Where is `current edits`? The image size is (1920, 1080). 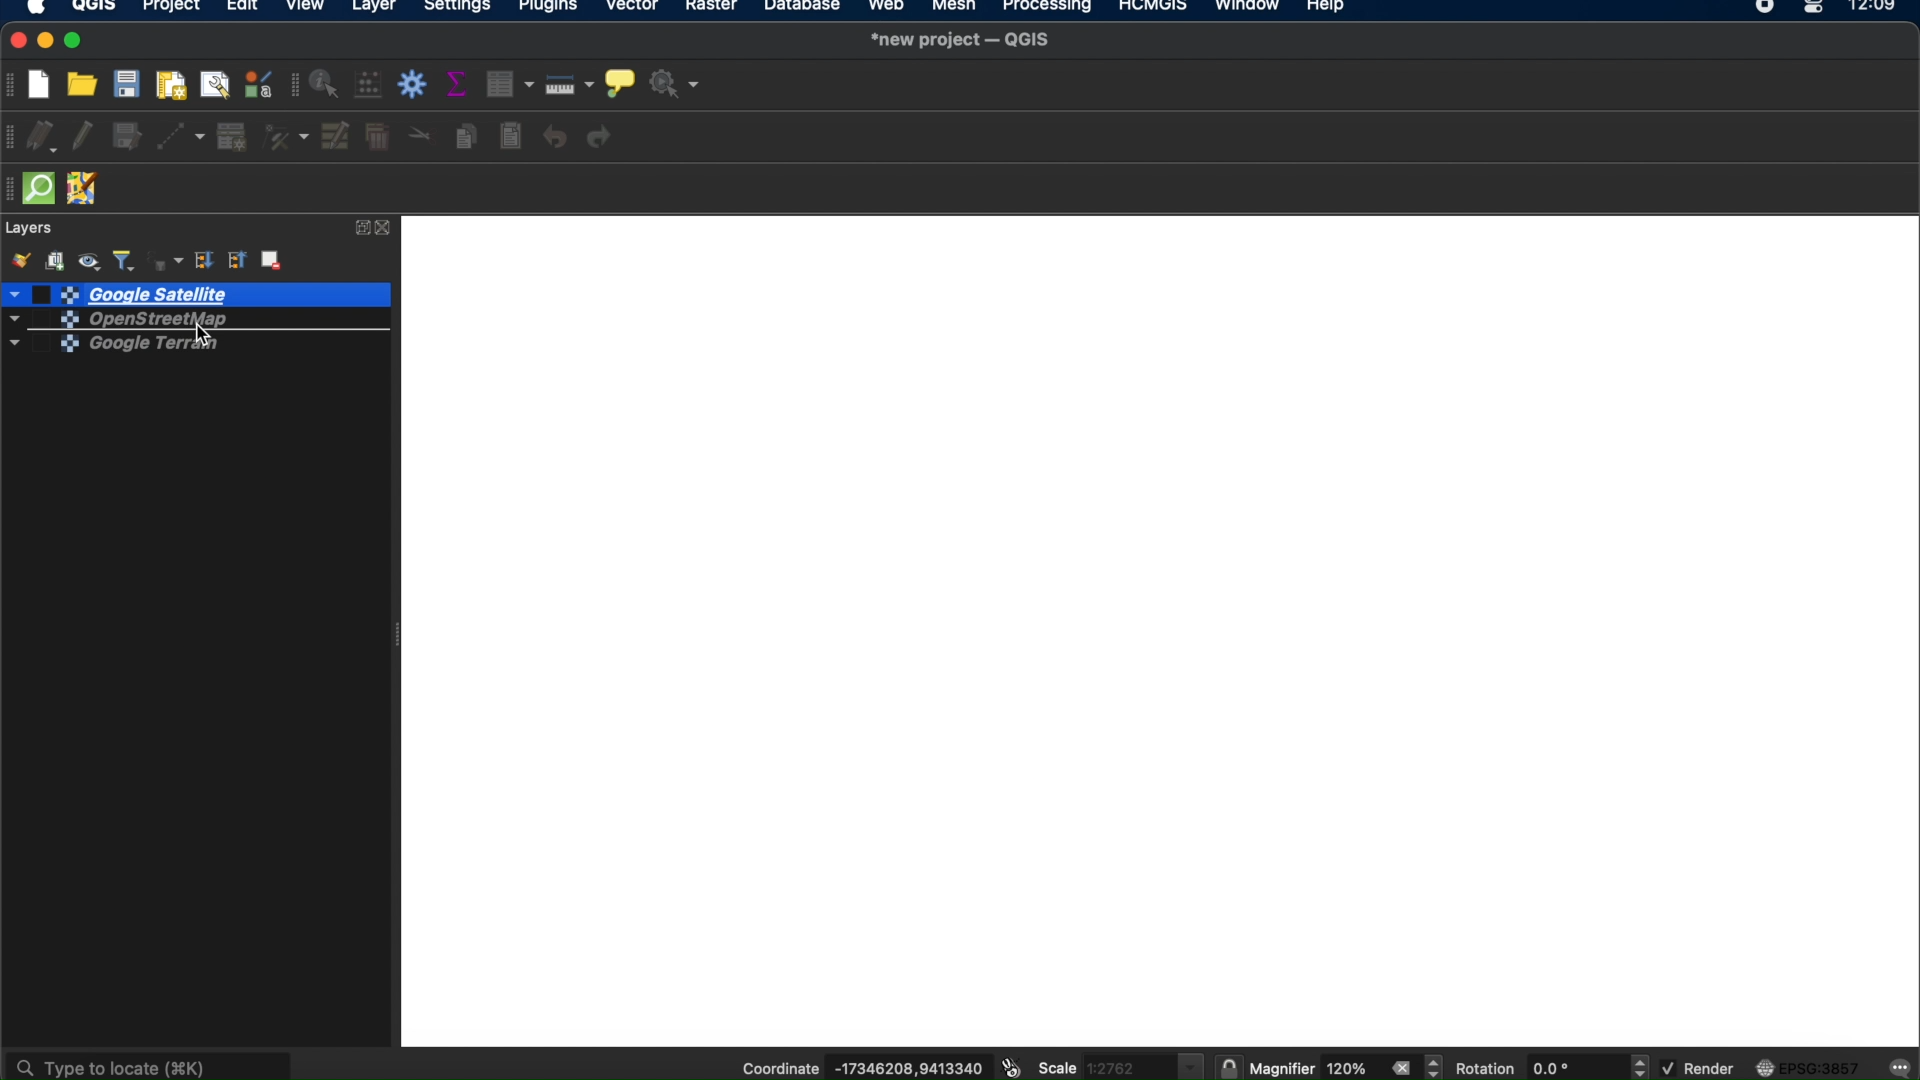
current edits is located at coordinates (47, 138).